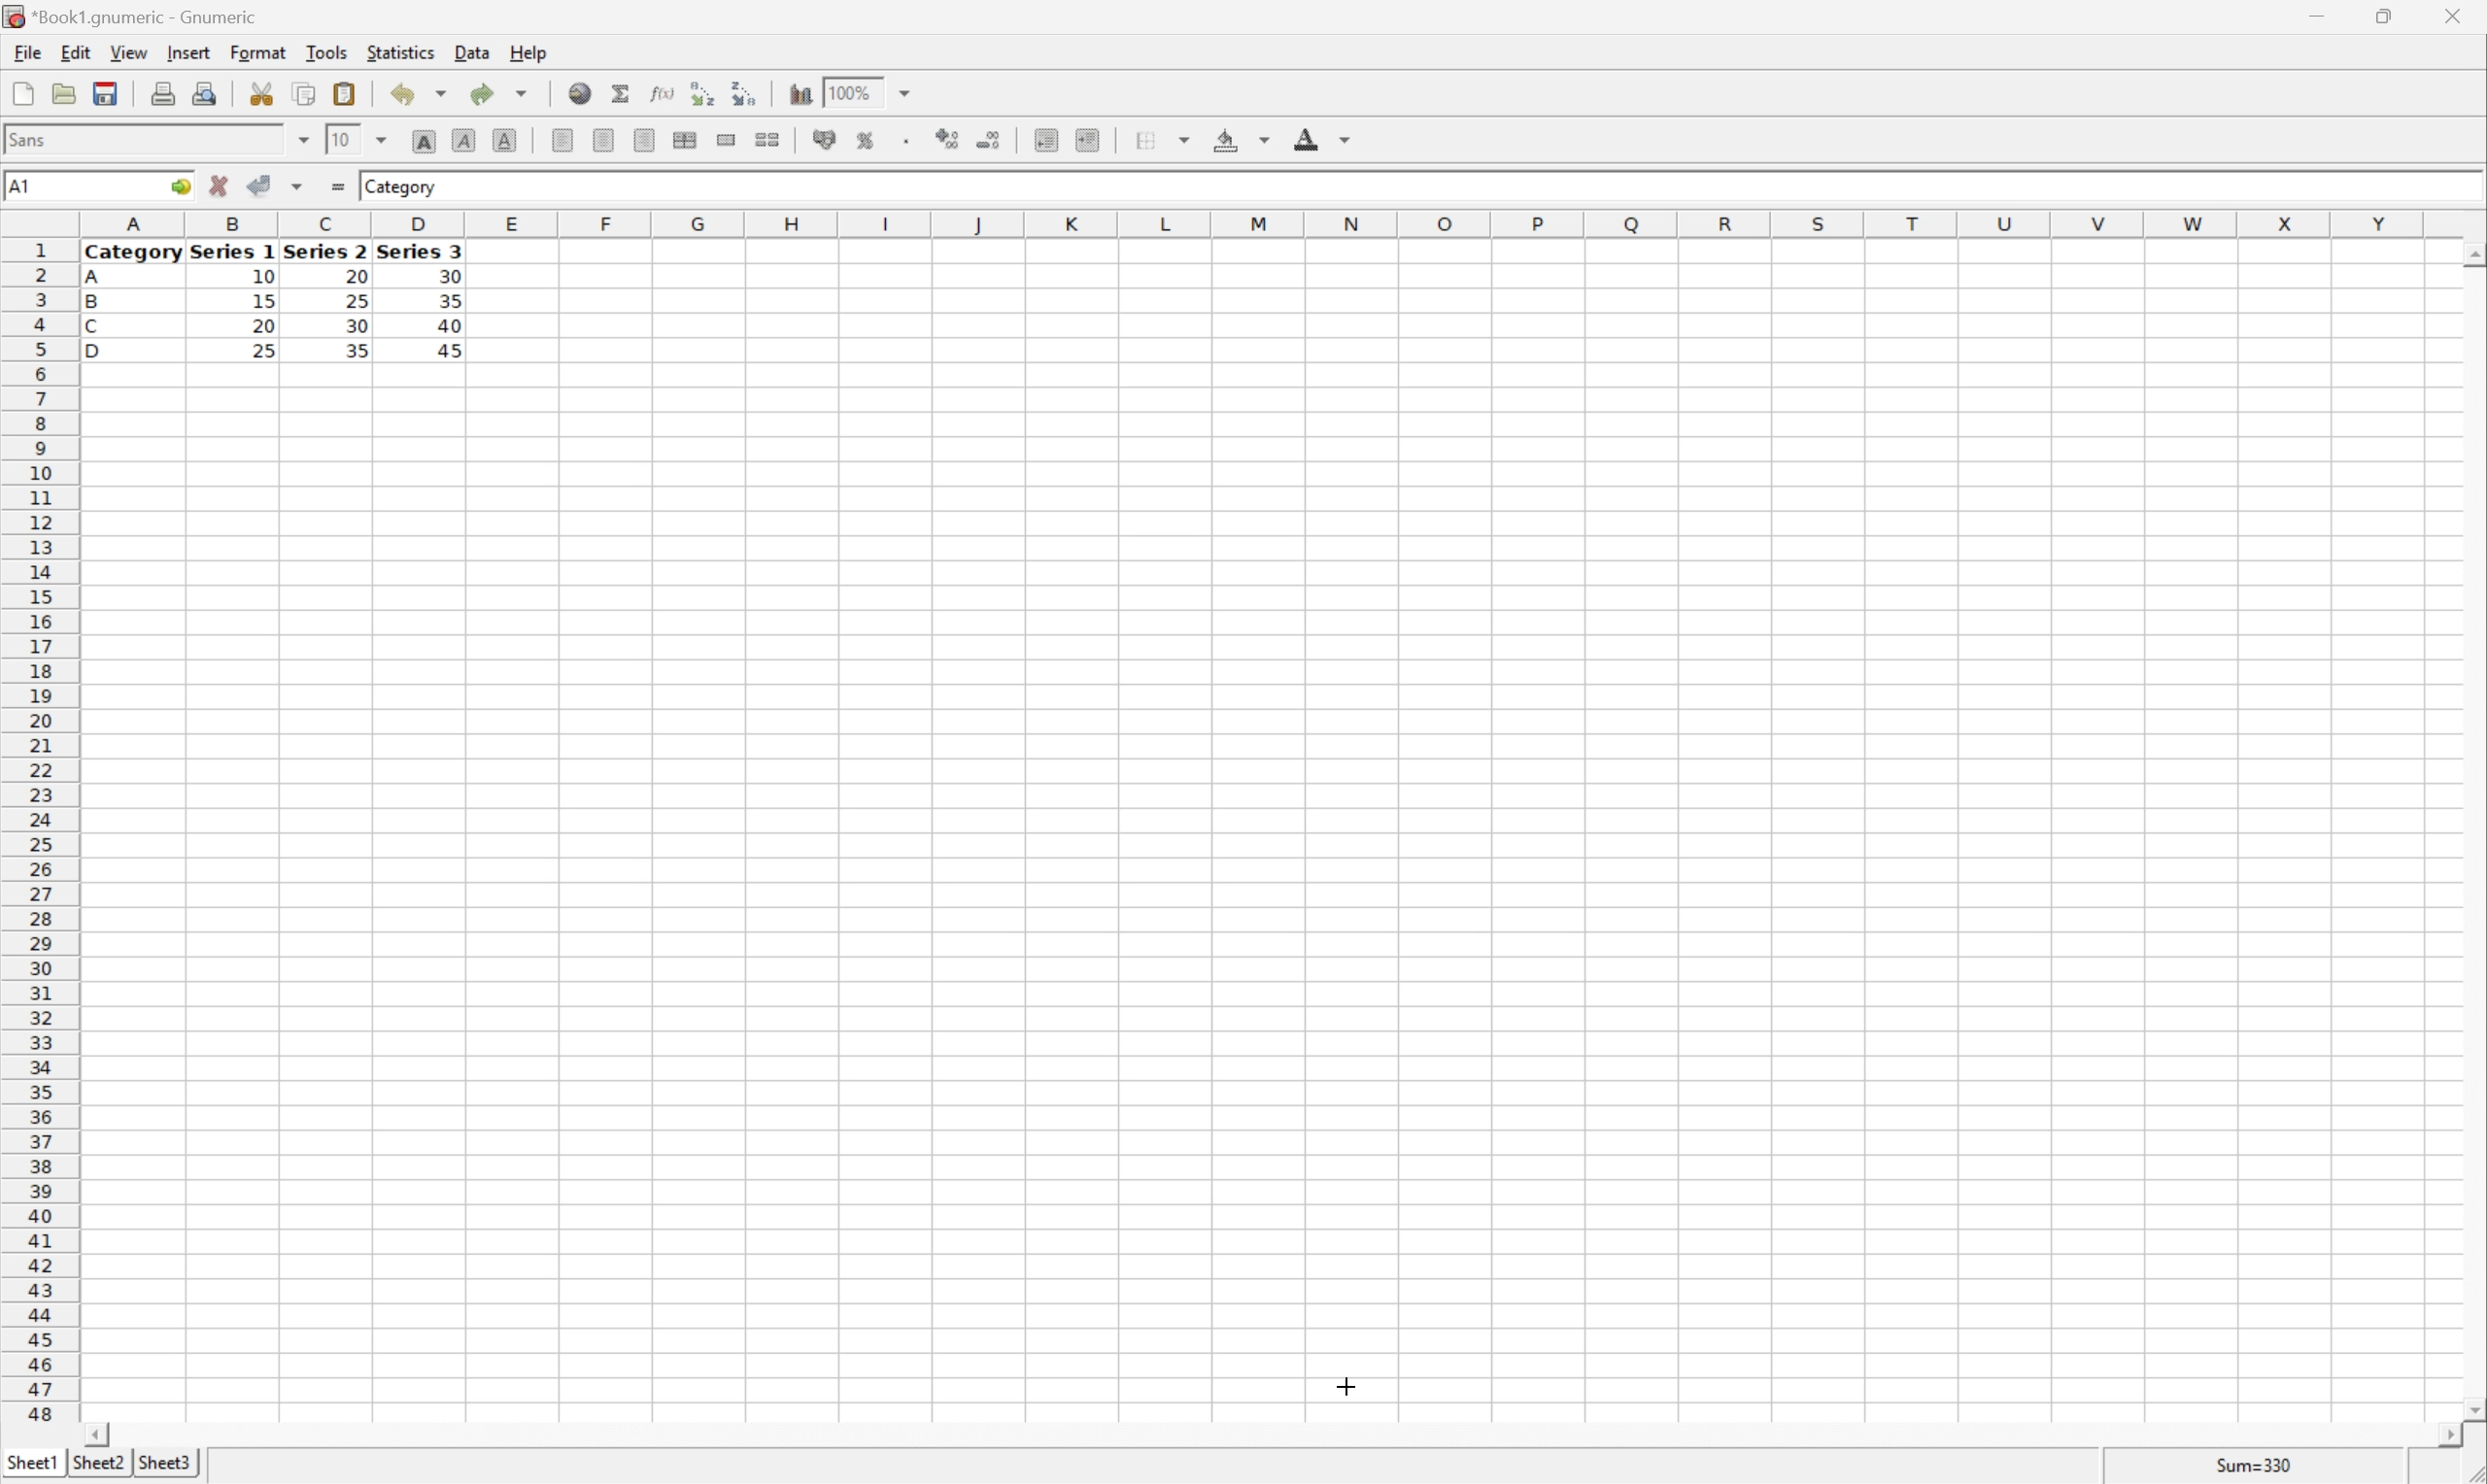  What do you see at coordinates (233, 253) in the screenshot?
I see `Series 1` at bounding box center [233, 253].